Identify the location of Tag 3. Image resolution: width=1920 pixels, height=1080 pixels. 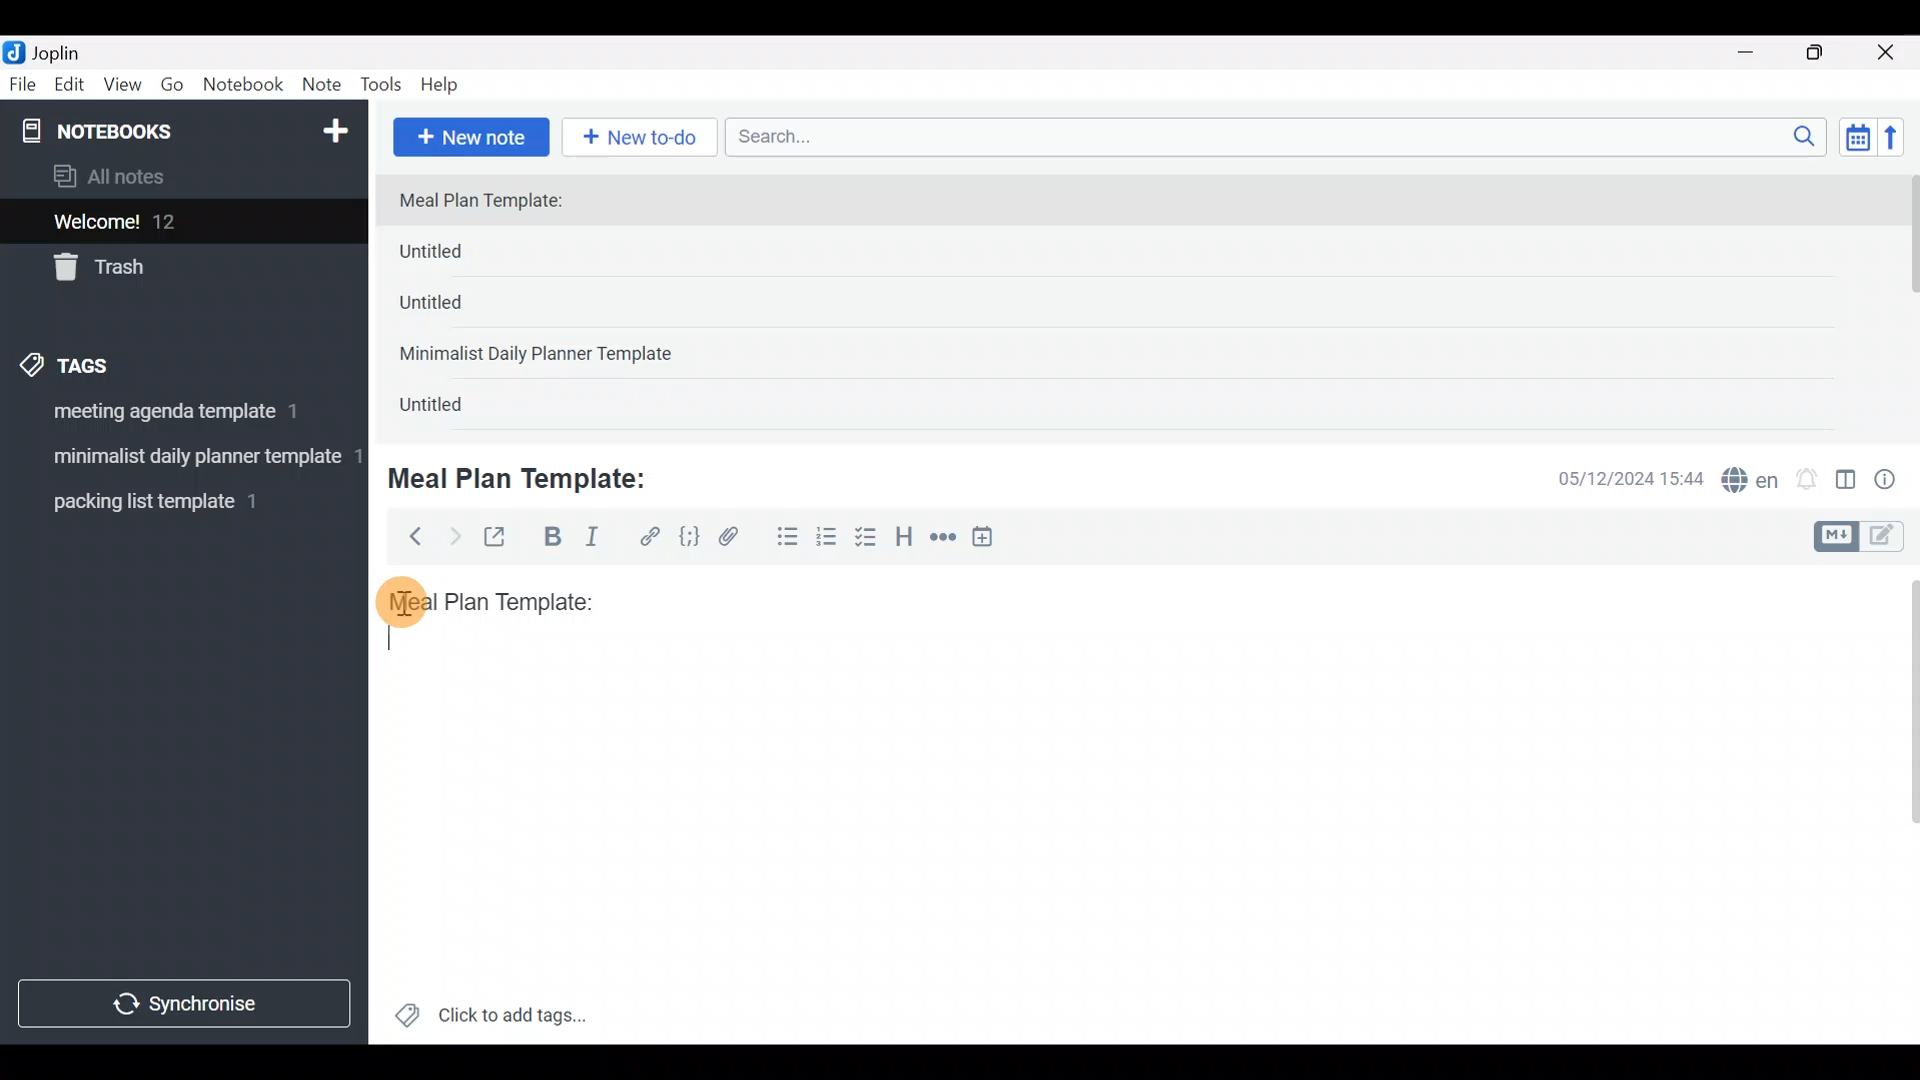
(177, 501).